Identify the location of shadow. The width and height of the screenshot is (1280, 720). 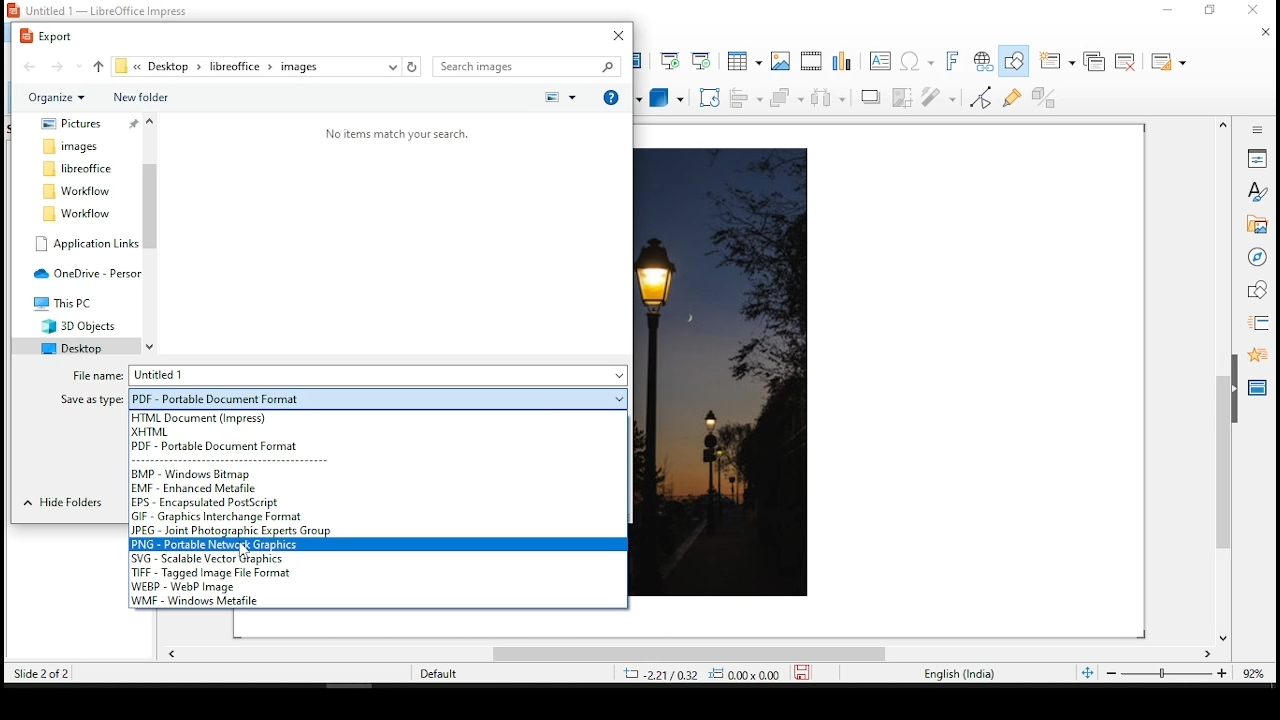
(871, 98).